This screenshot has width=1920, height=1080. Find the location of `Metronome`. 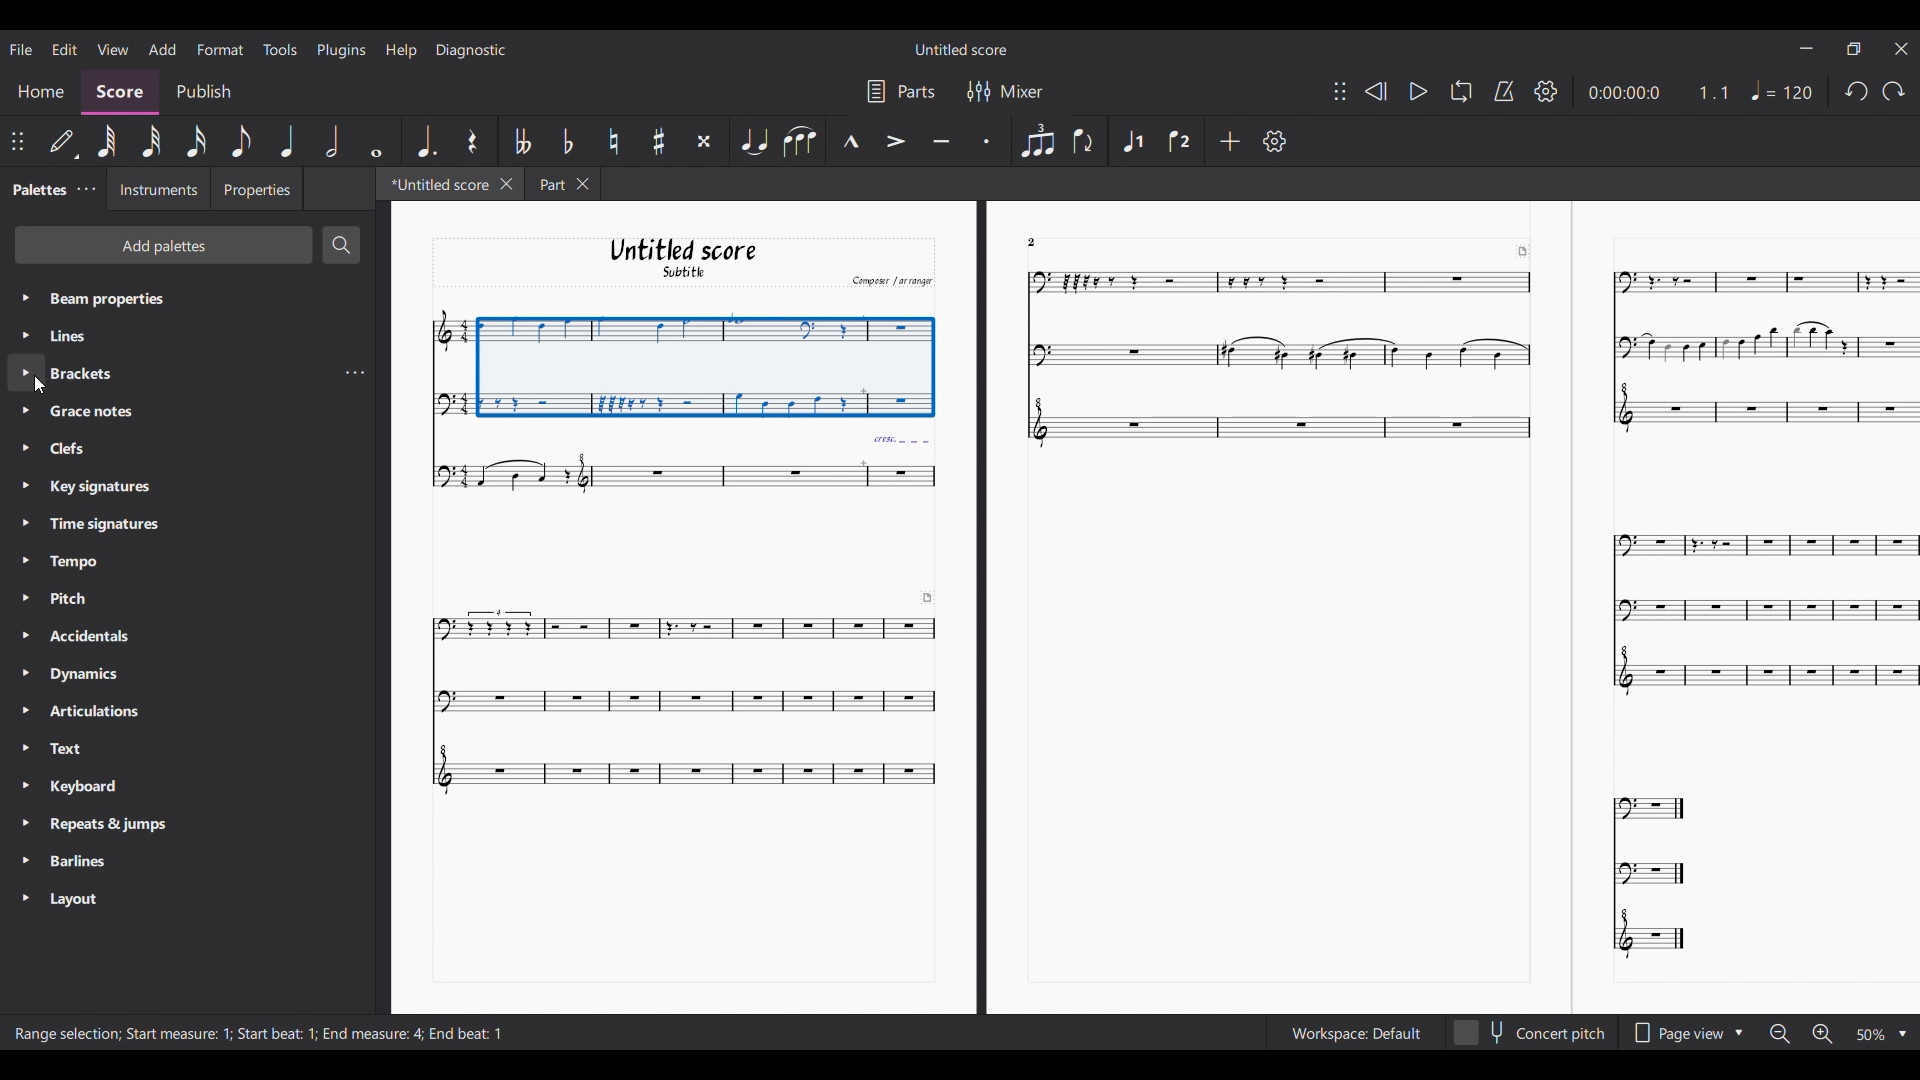

Metronome is located at coordinates (1504, 91).